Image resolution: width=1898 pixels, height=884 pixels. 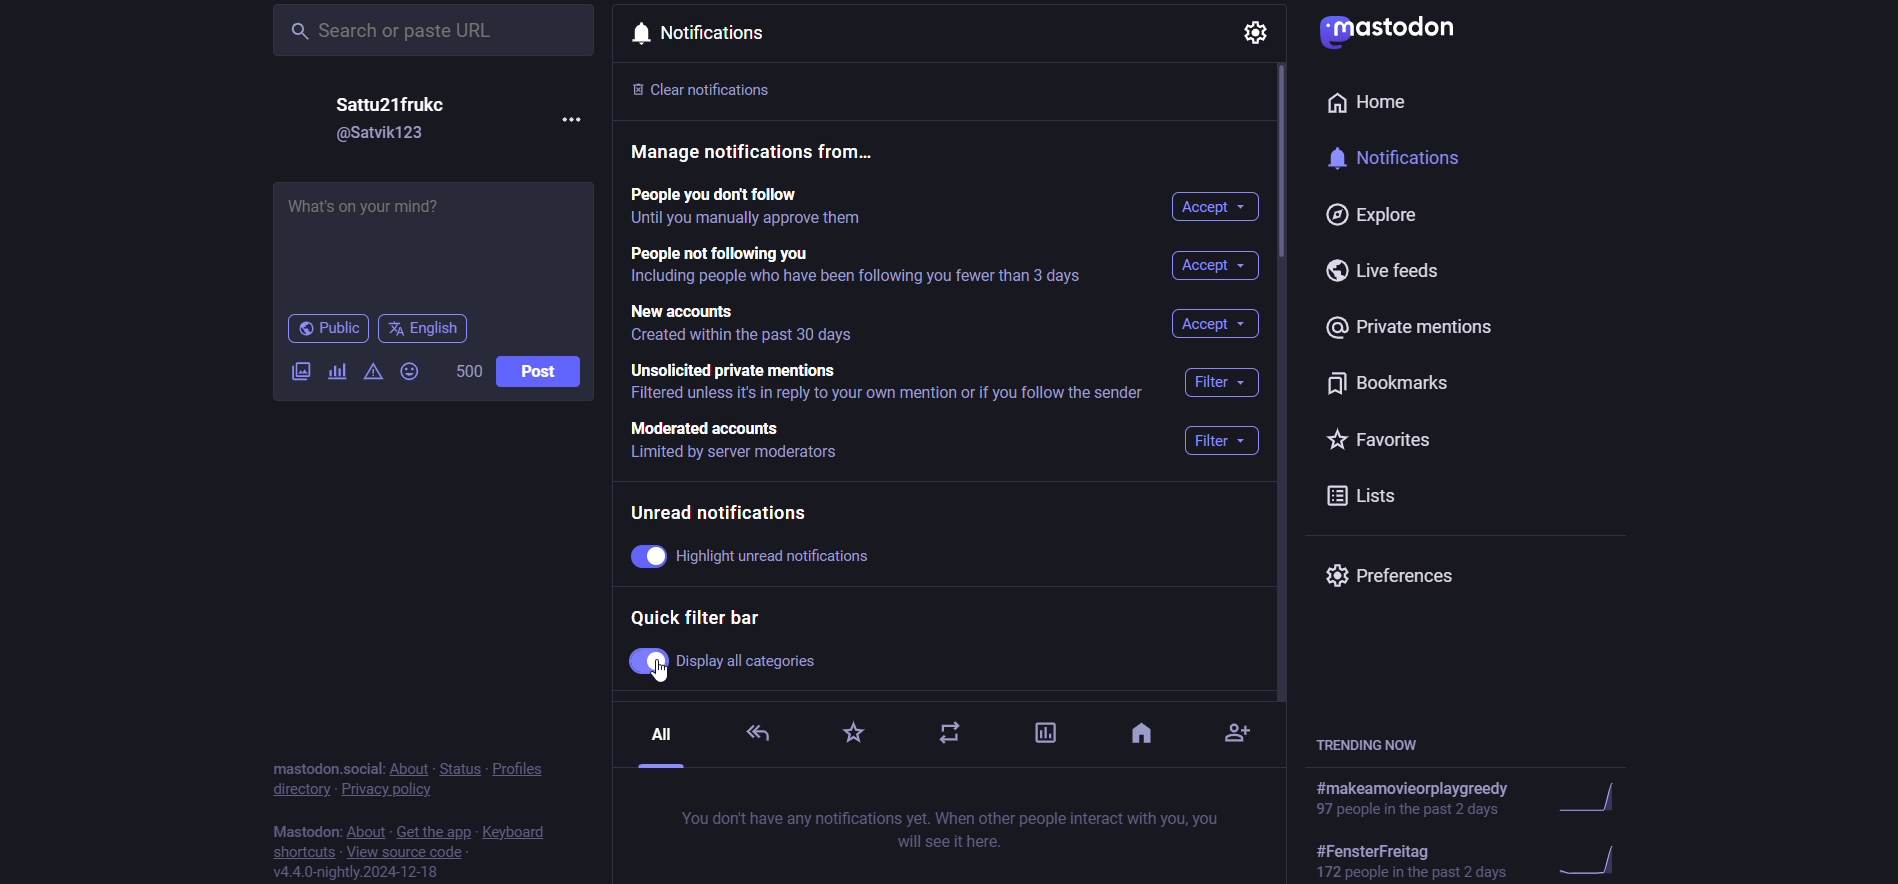 What do you see at coordinates (464, 373) in the screenshot?
I see `word limit` at bounding box center [464, 373].